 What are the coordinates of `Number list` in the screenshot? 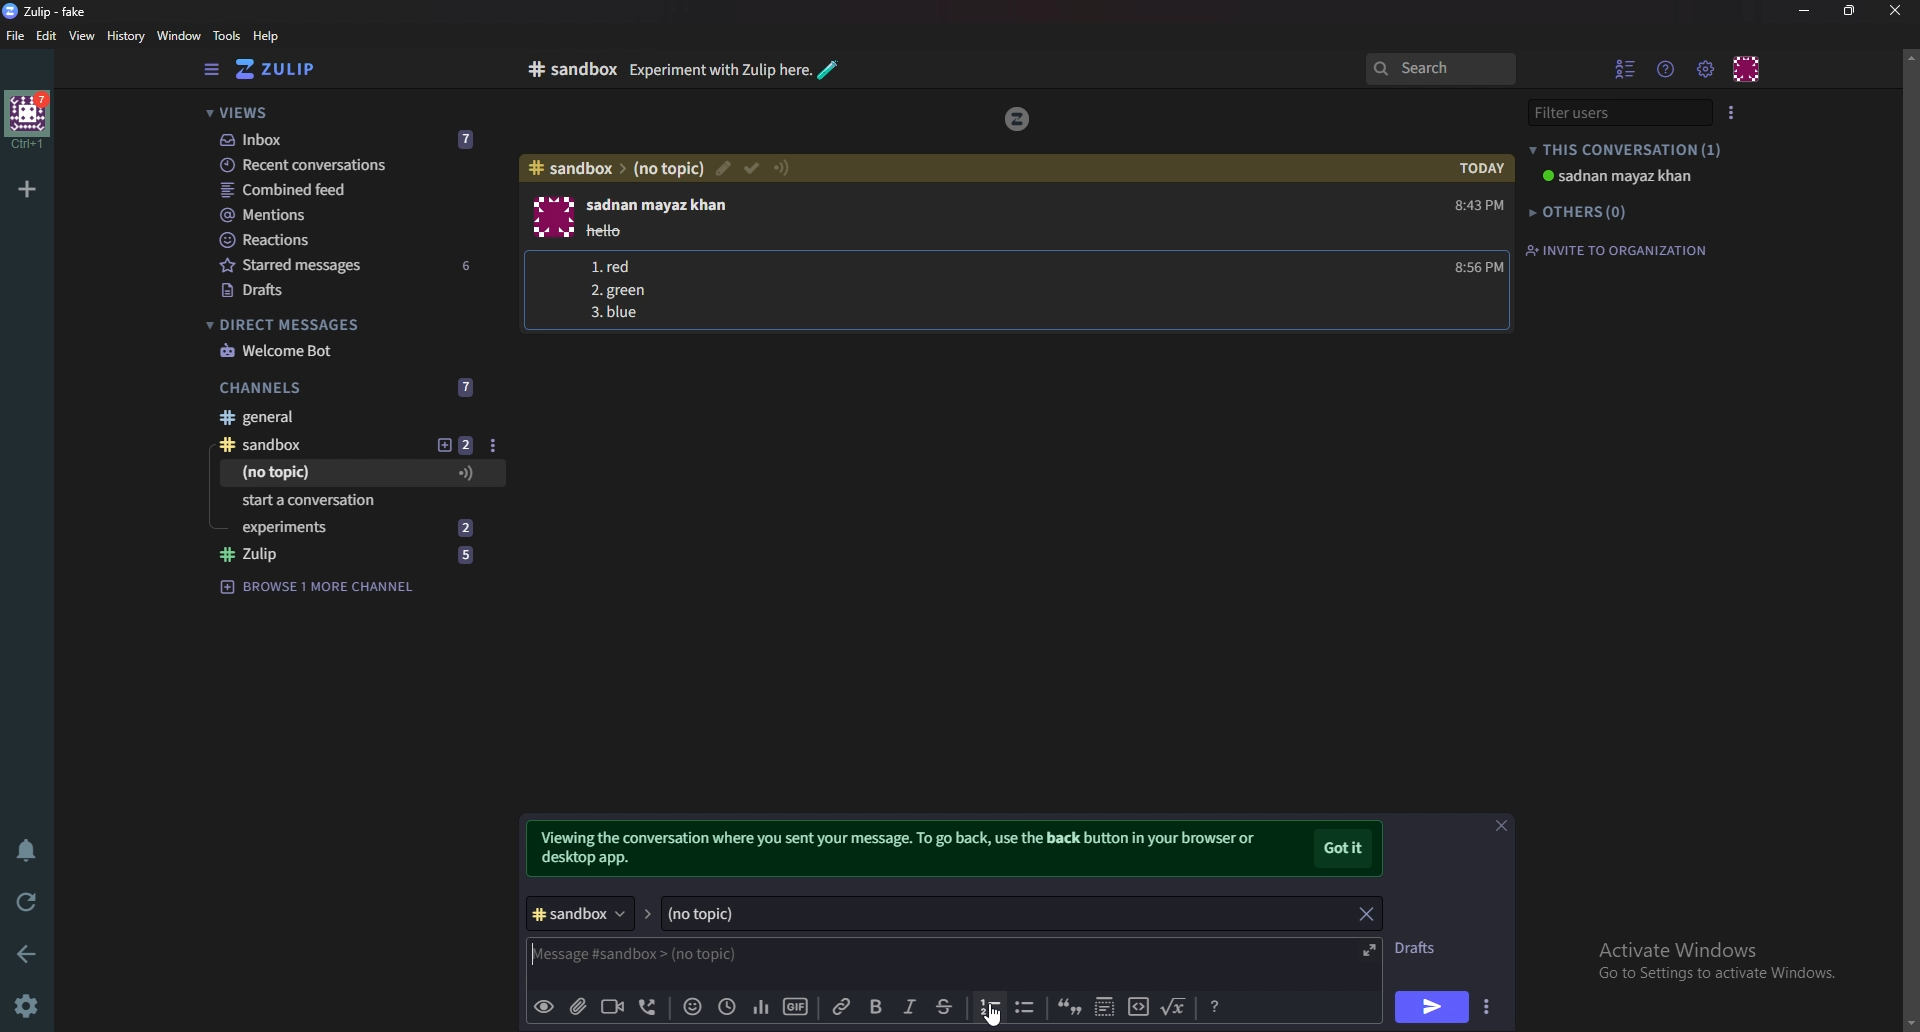 It's located at (624, 291).